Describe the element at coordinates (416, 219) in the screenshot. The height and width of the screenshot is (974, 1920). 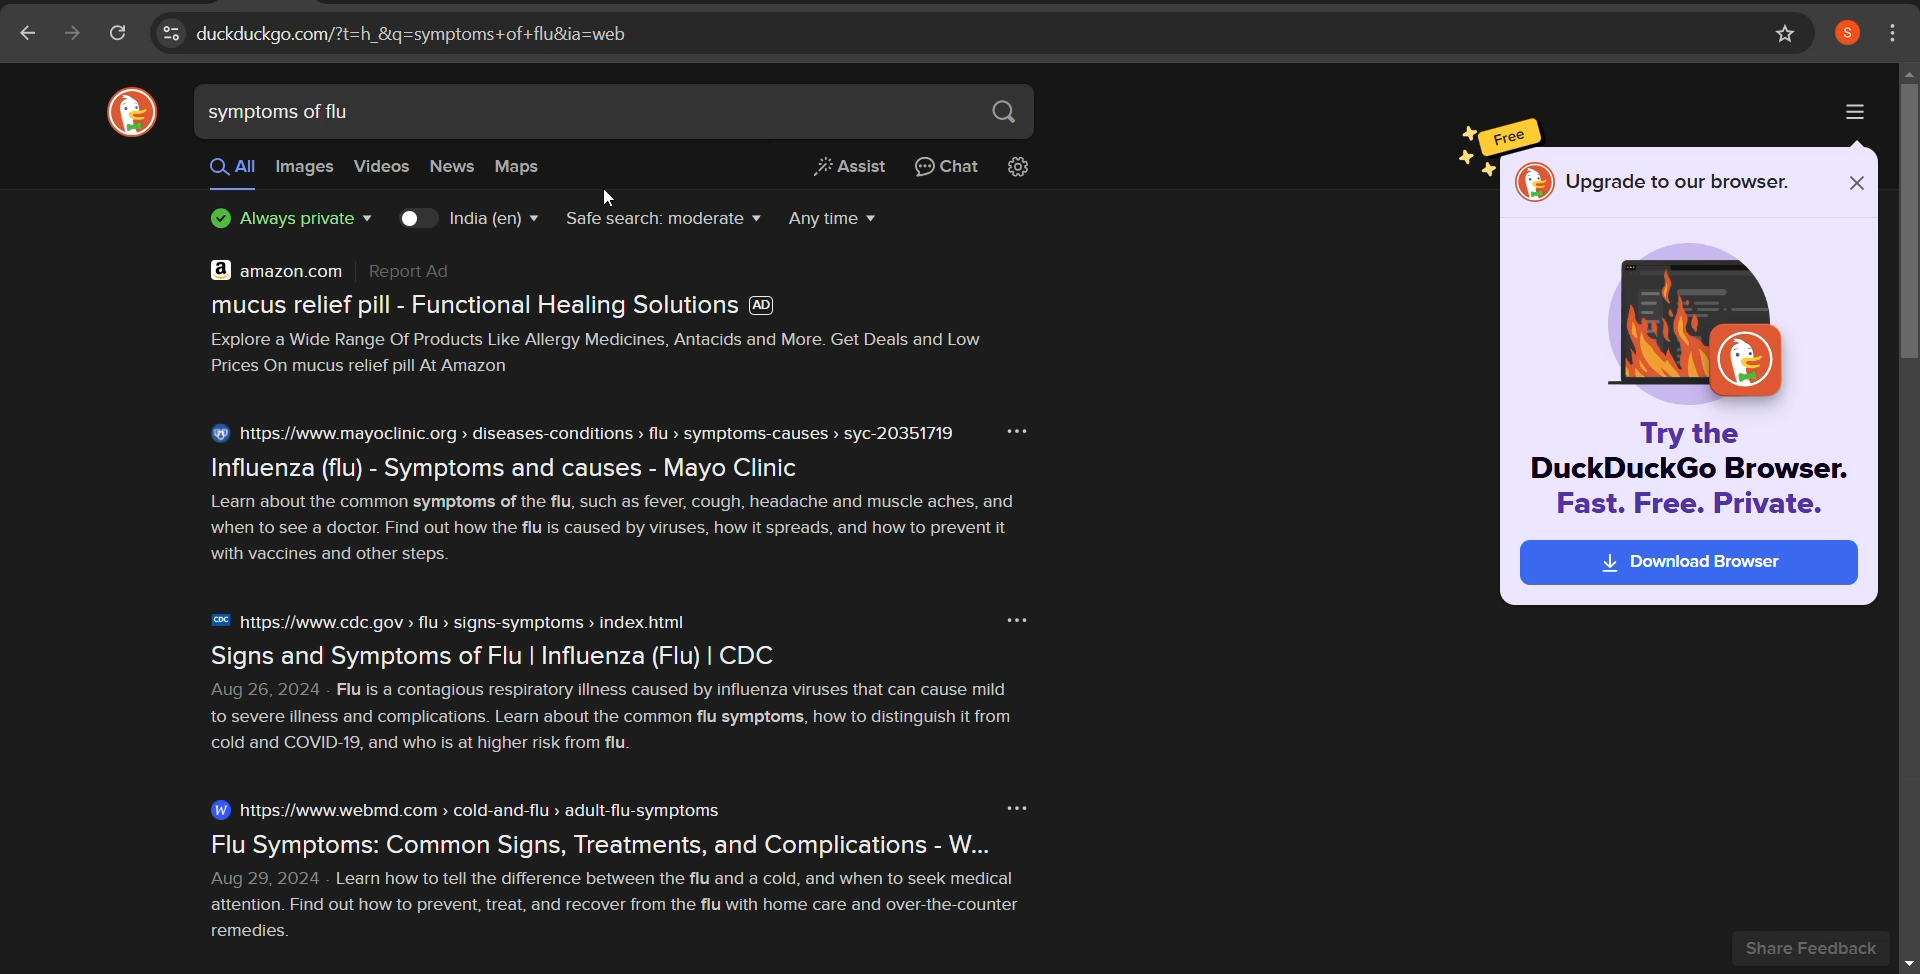
I see `location results toggle key` at that location.